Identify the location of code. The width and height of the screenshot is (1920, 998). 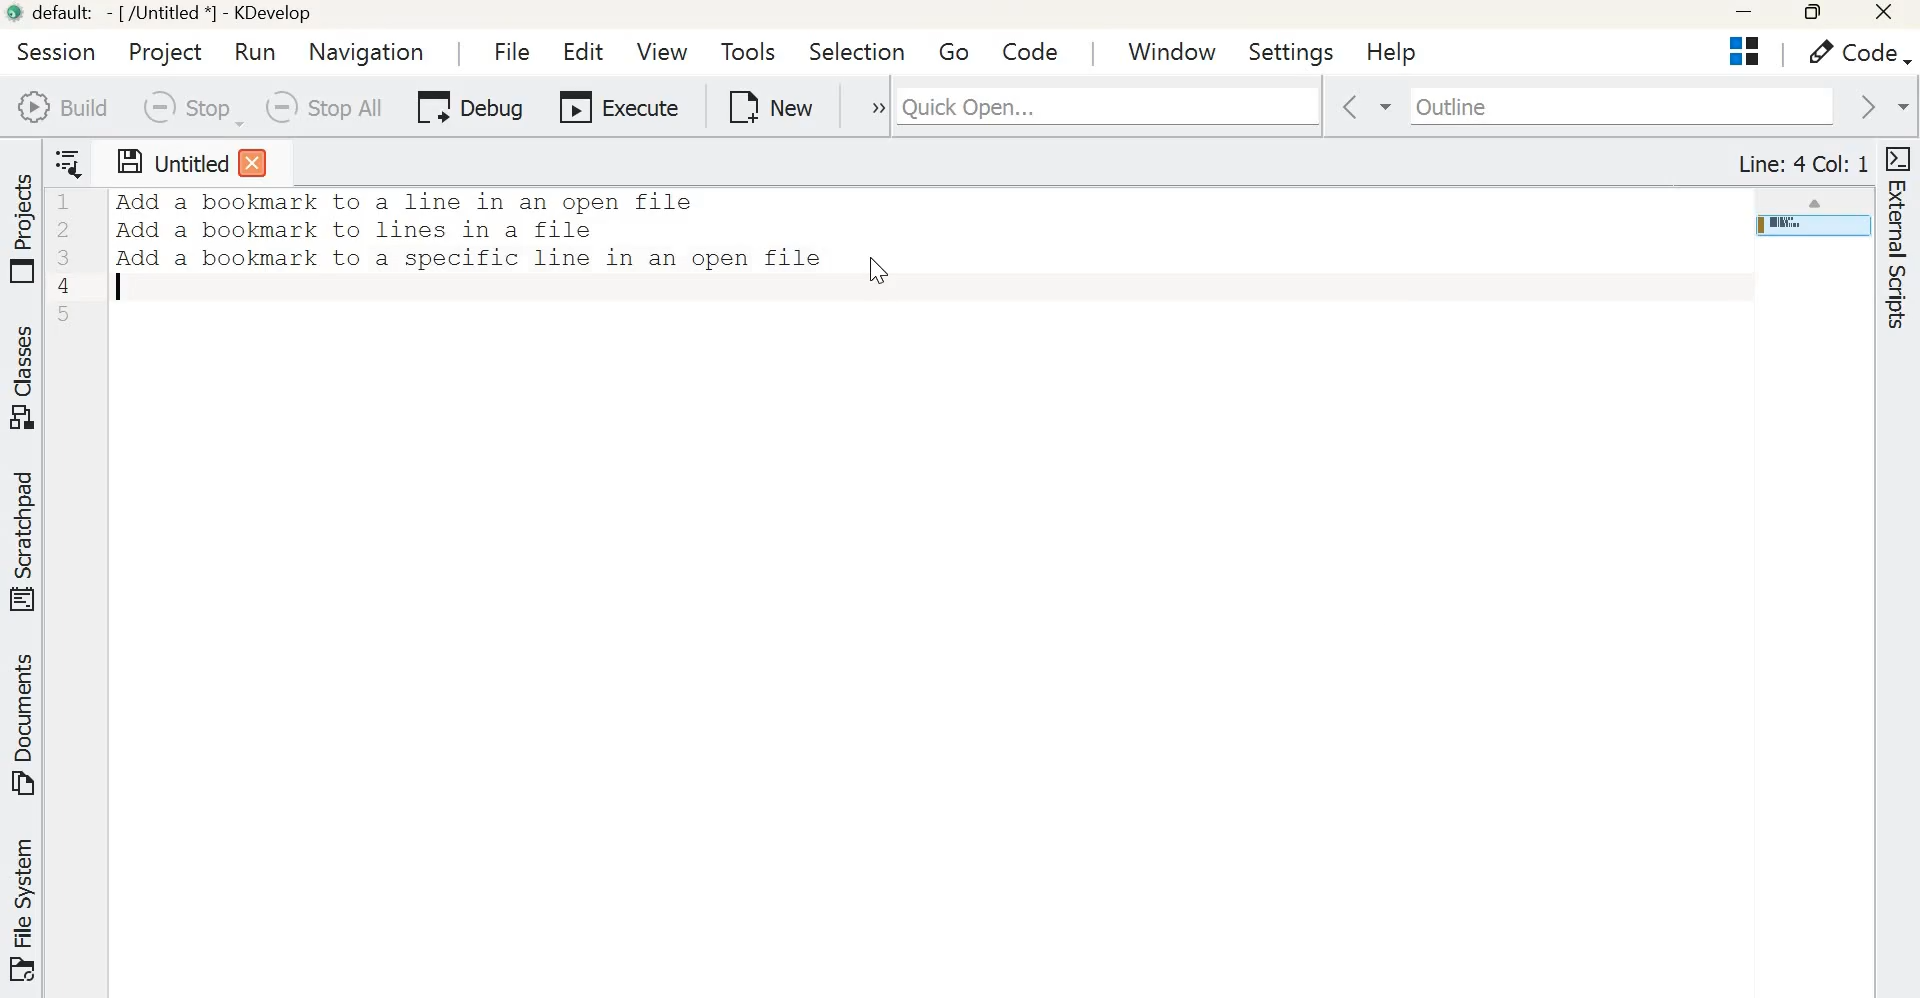
(1031, 49).